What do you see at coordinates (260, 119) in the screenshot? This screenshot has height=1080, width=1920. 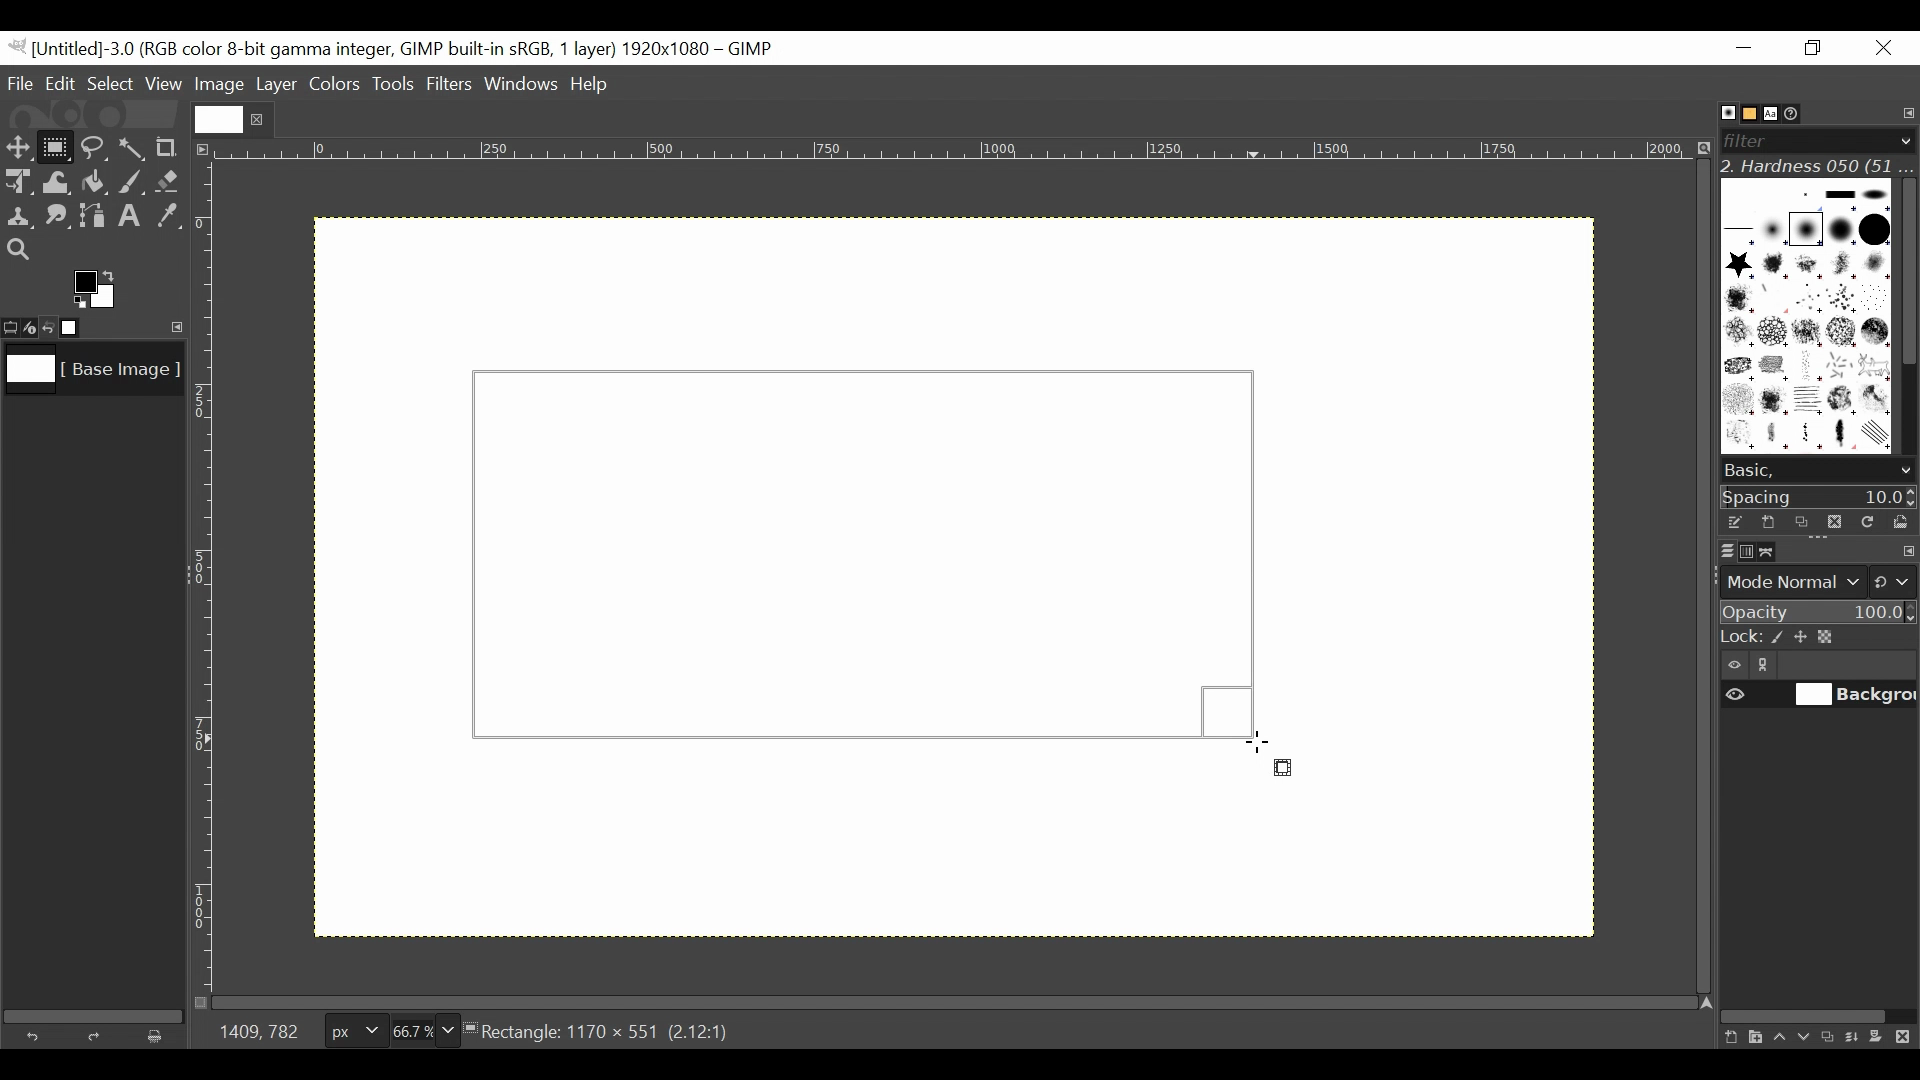 I see `close` at bounding box center [260, 119].